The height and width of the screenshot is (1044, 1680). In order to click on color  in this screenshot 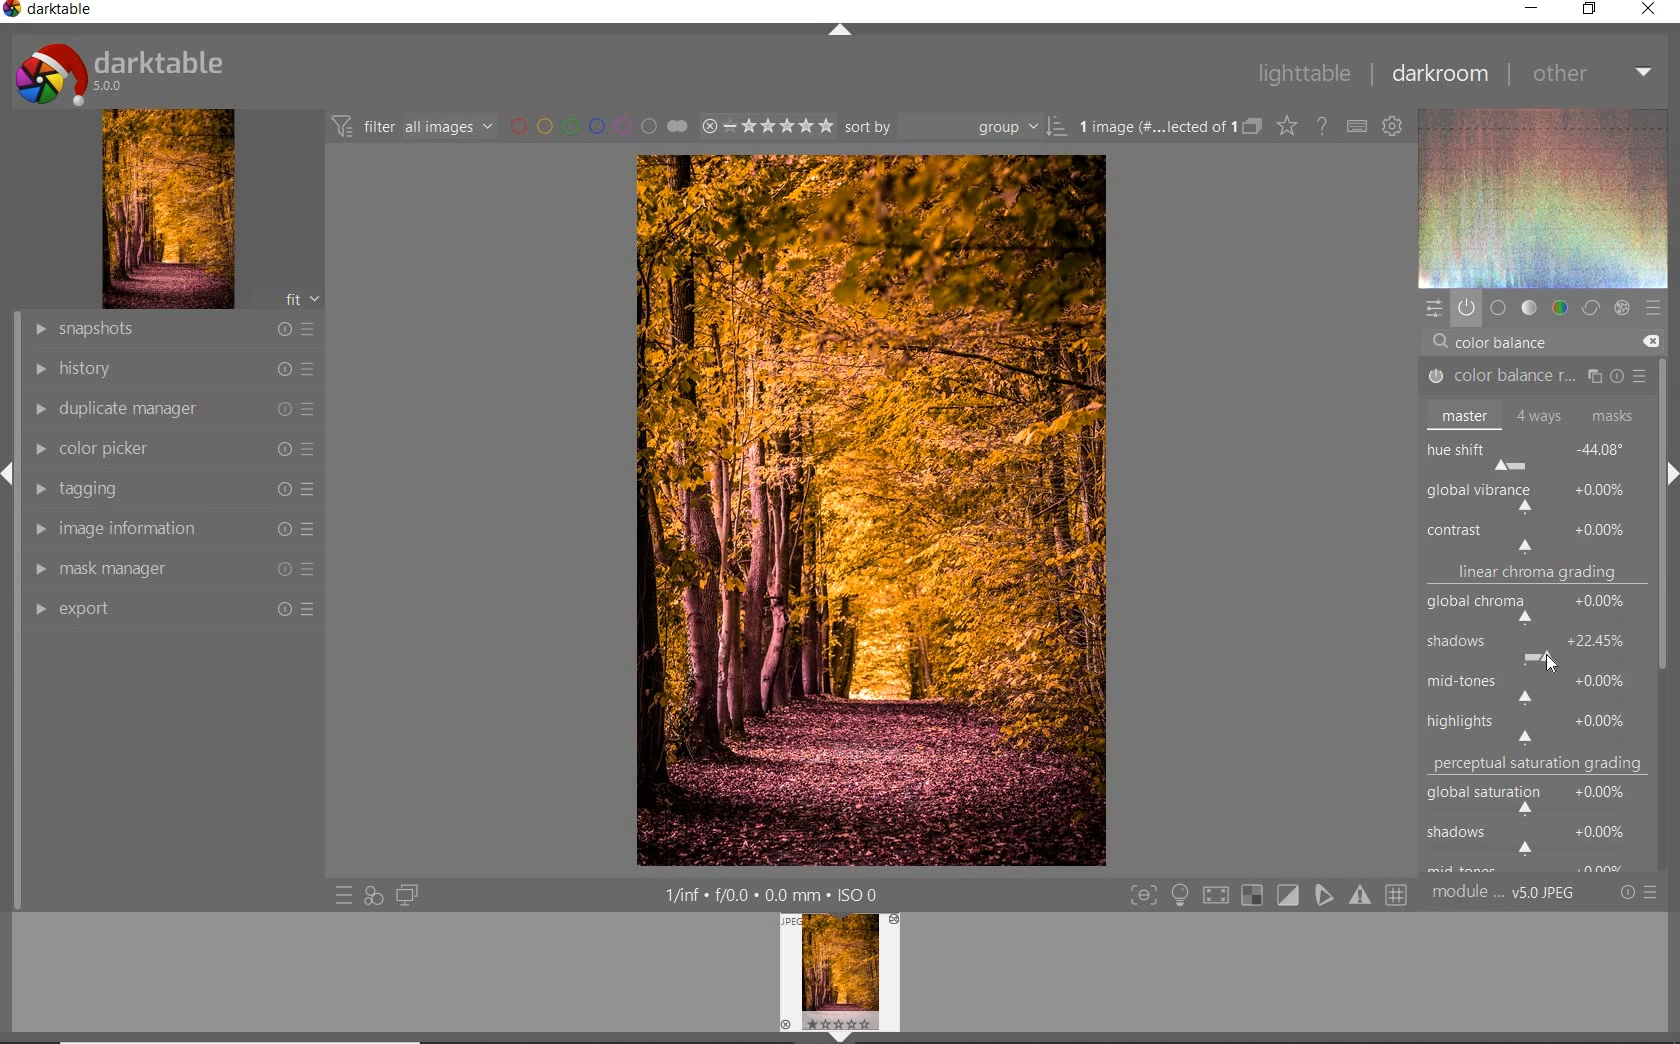, I will do `click(1558, 308)`.